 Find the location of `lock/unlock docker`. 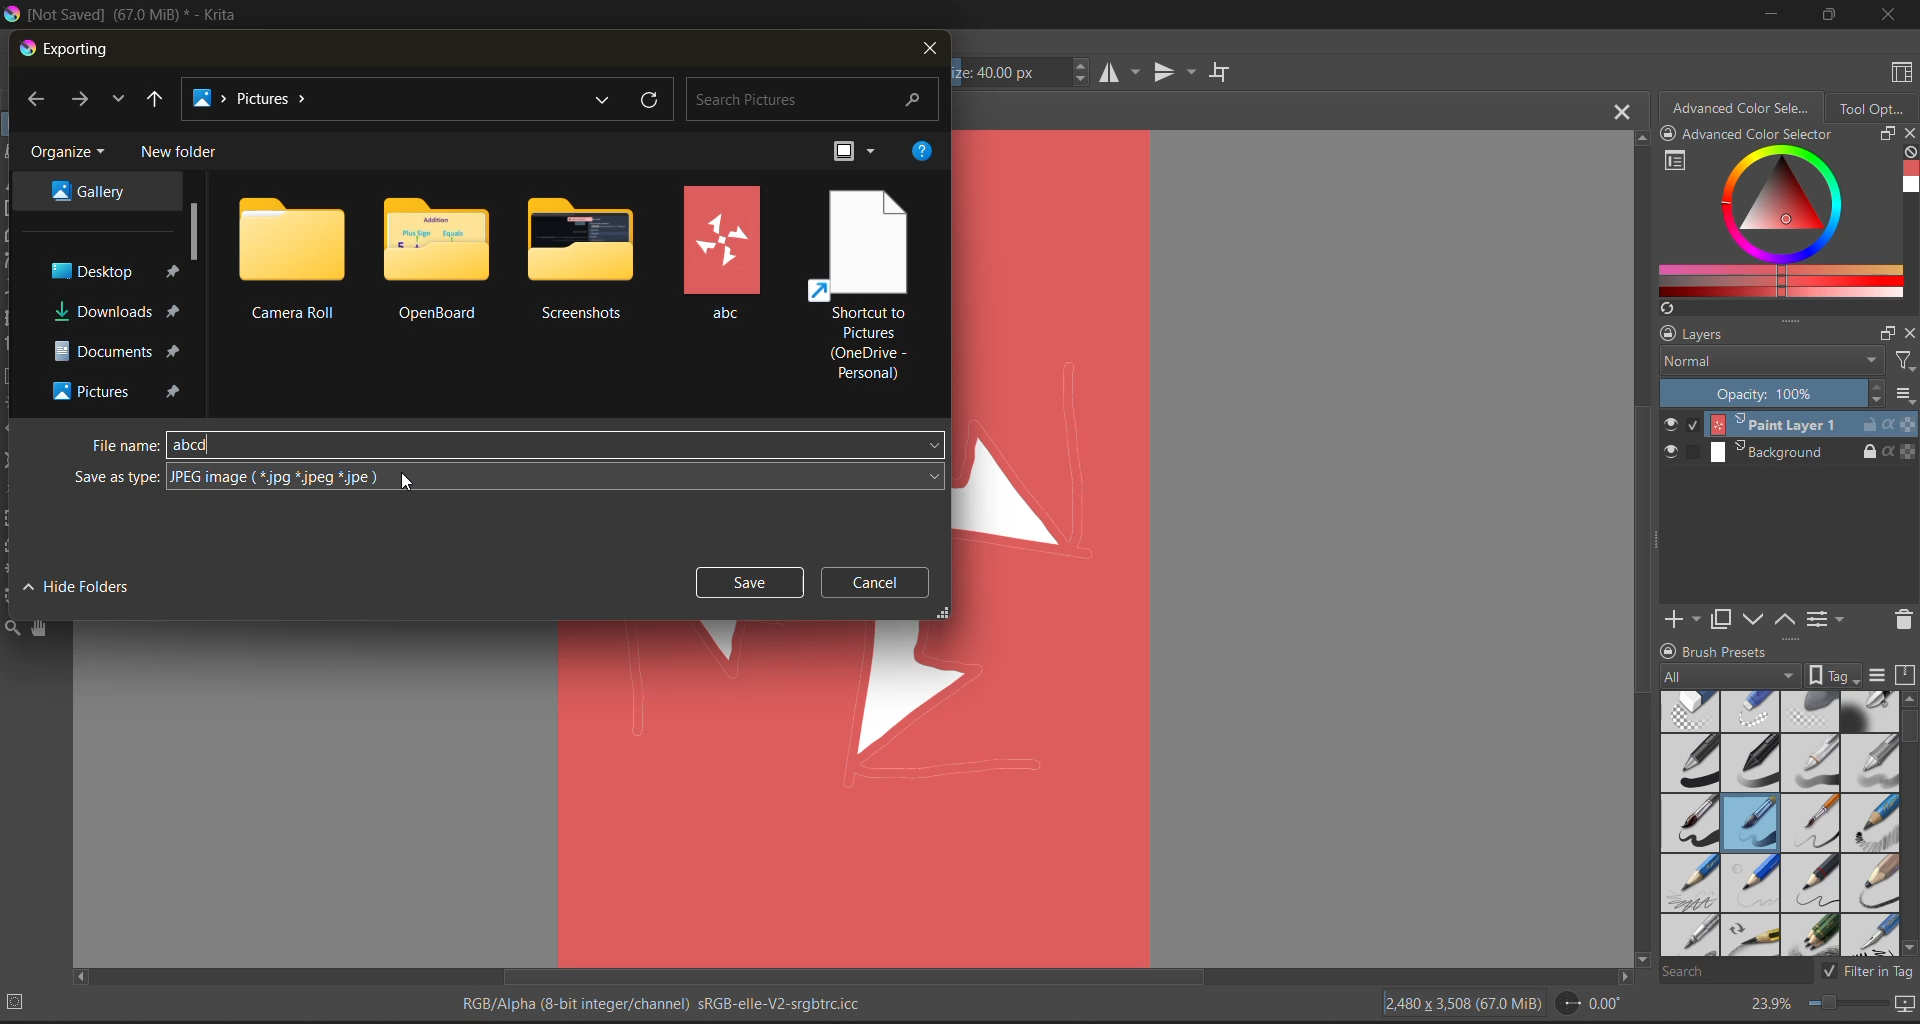

lock/unlock docker is located at coordinates (1673, 135).